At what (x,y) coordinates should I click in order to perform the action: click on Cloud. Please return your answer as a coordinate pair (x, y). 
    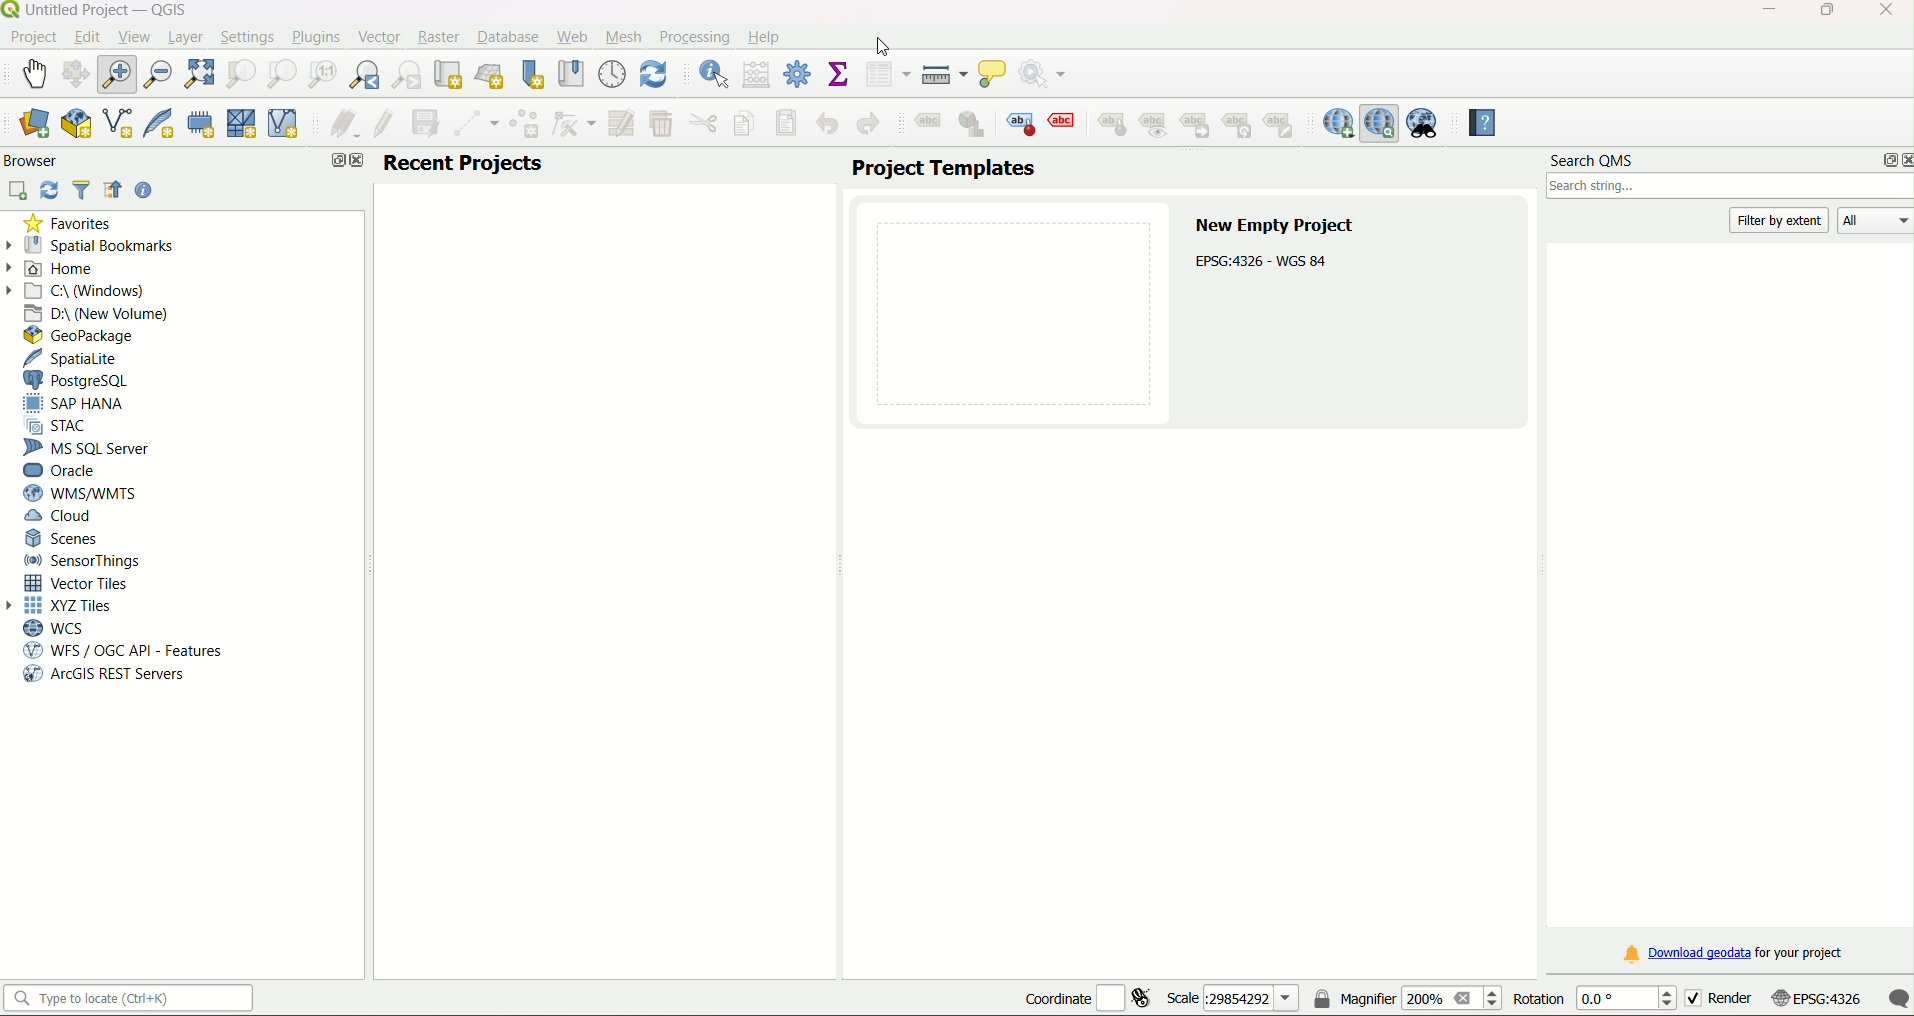
    Looking at the image, I should click on (62, 518).